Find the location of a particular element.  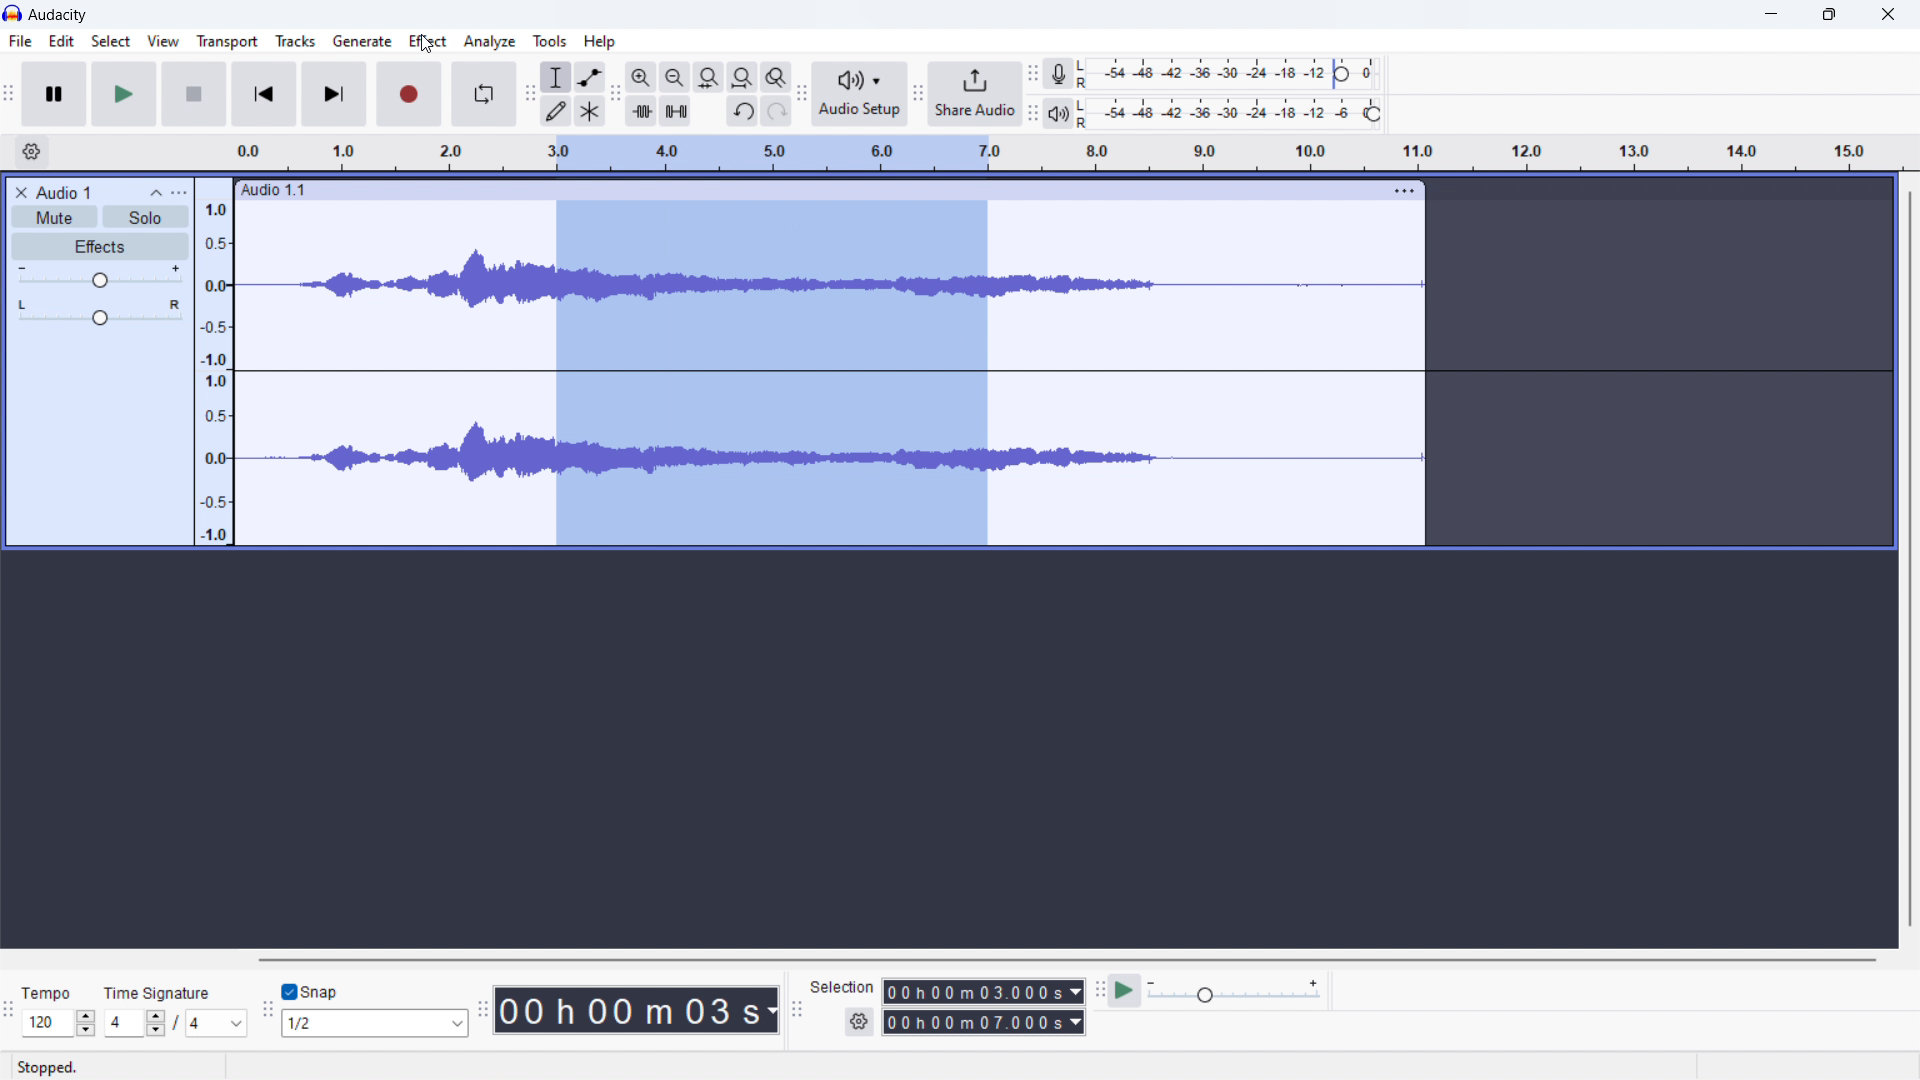

mute is located at coordinates (54, 217).